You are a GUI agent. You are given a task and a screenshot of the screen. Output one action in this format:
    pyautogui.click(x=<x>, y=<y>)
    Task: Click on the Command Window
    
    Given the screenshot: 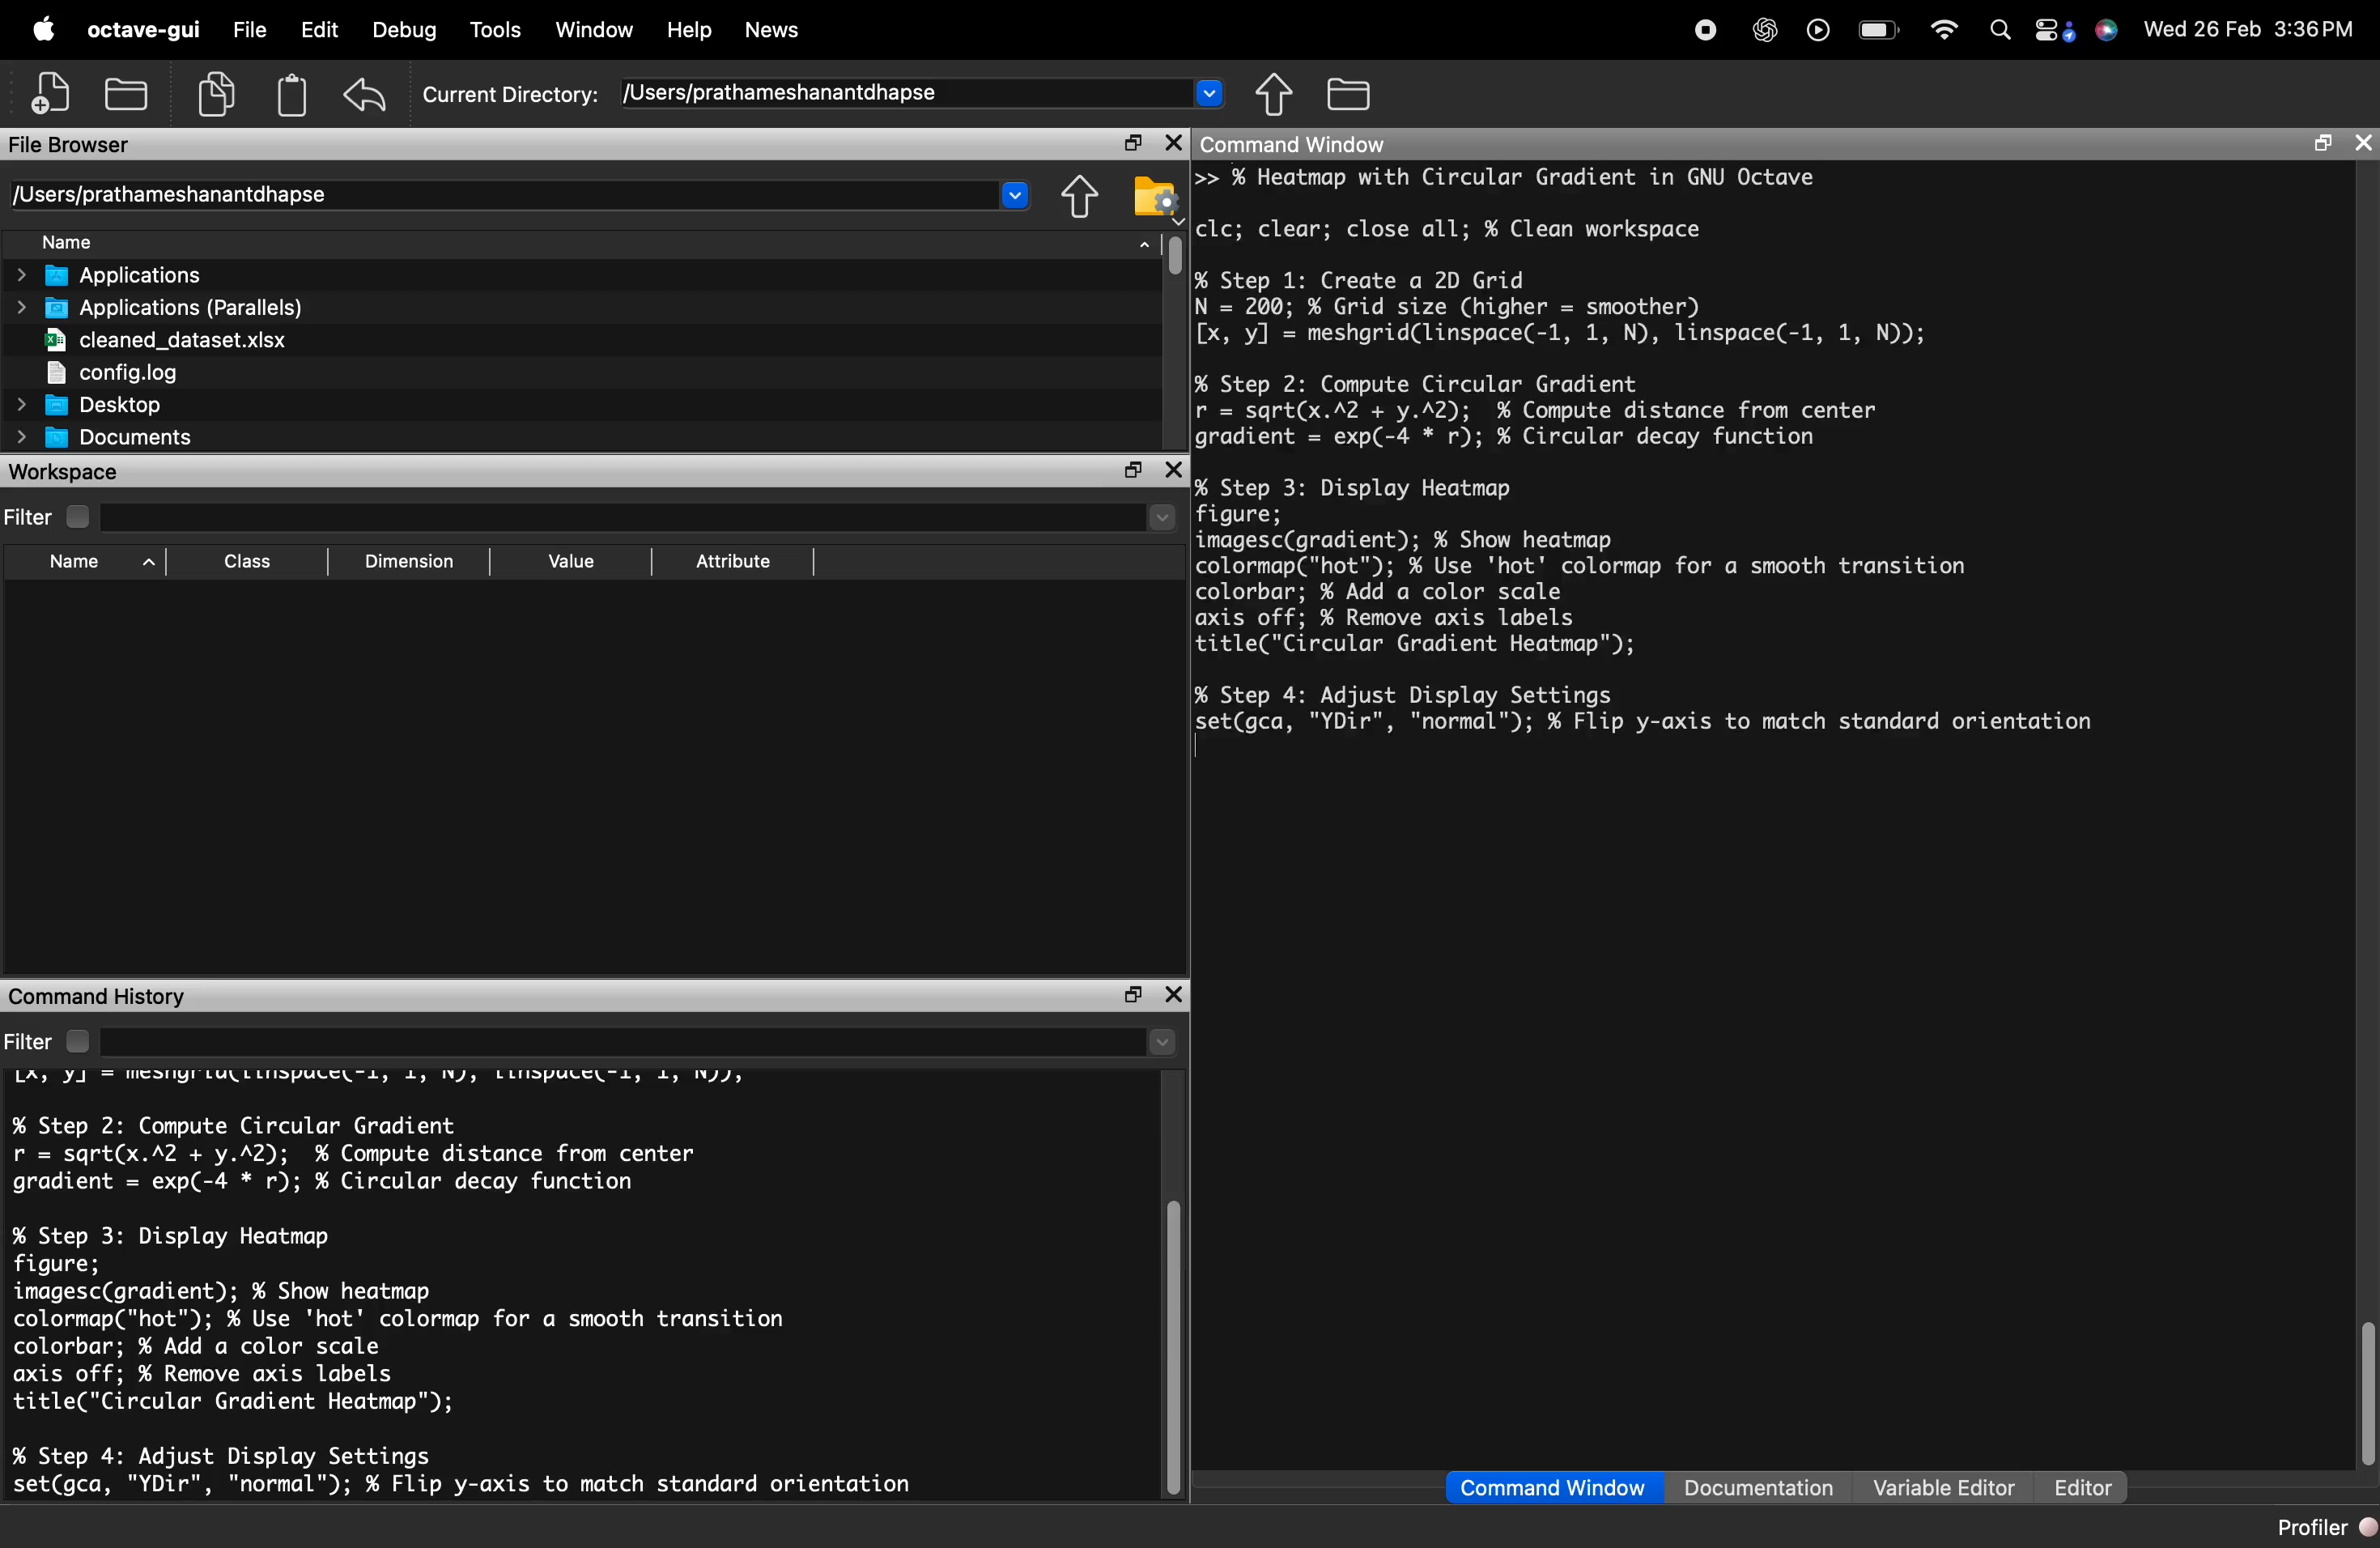 What is the action you would take?
    pyautogui.click(x=1708, y=142)
    